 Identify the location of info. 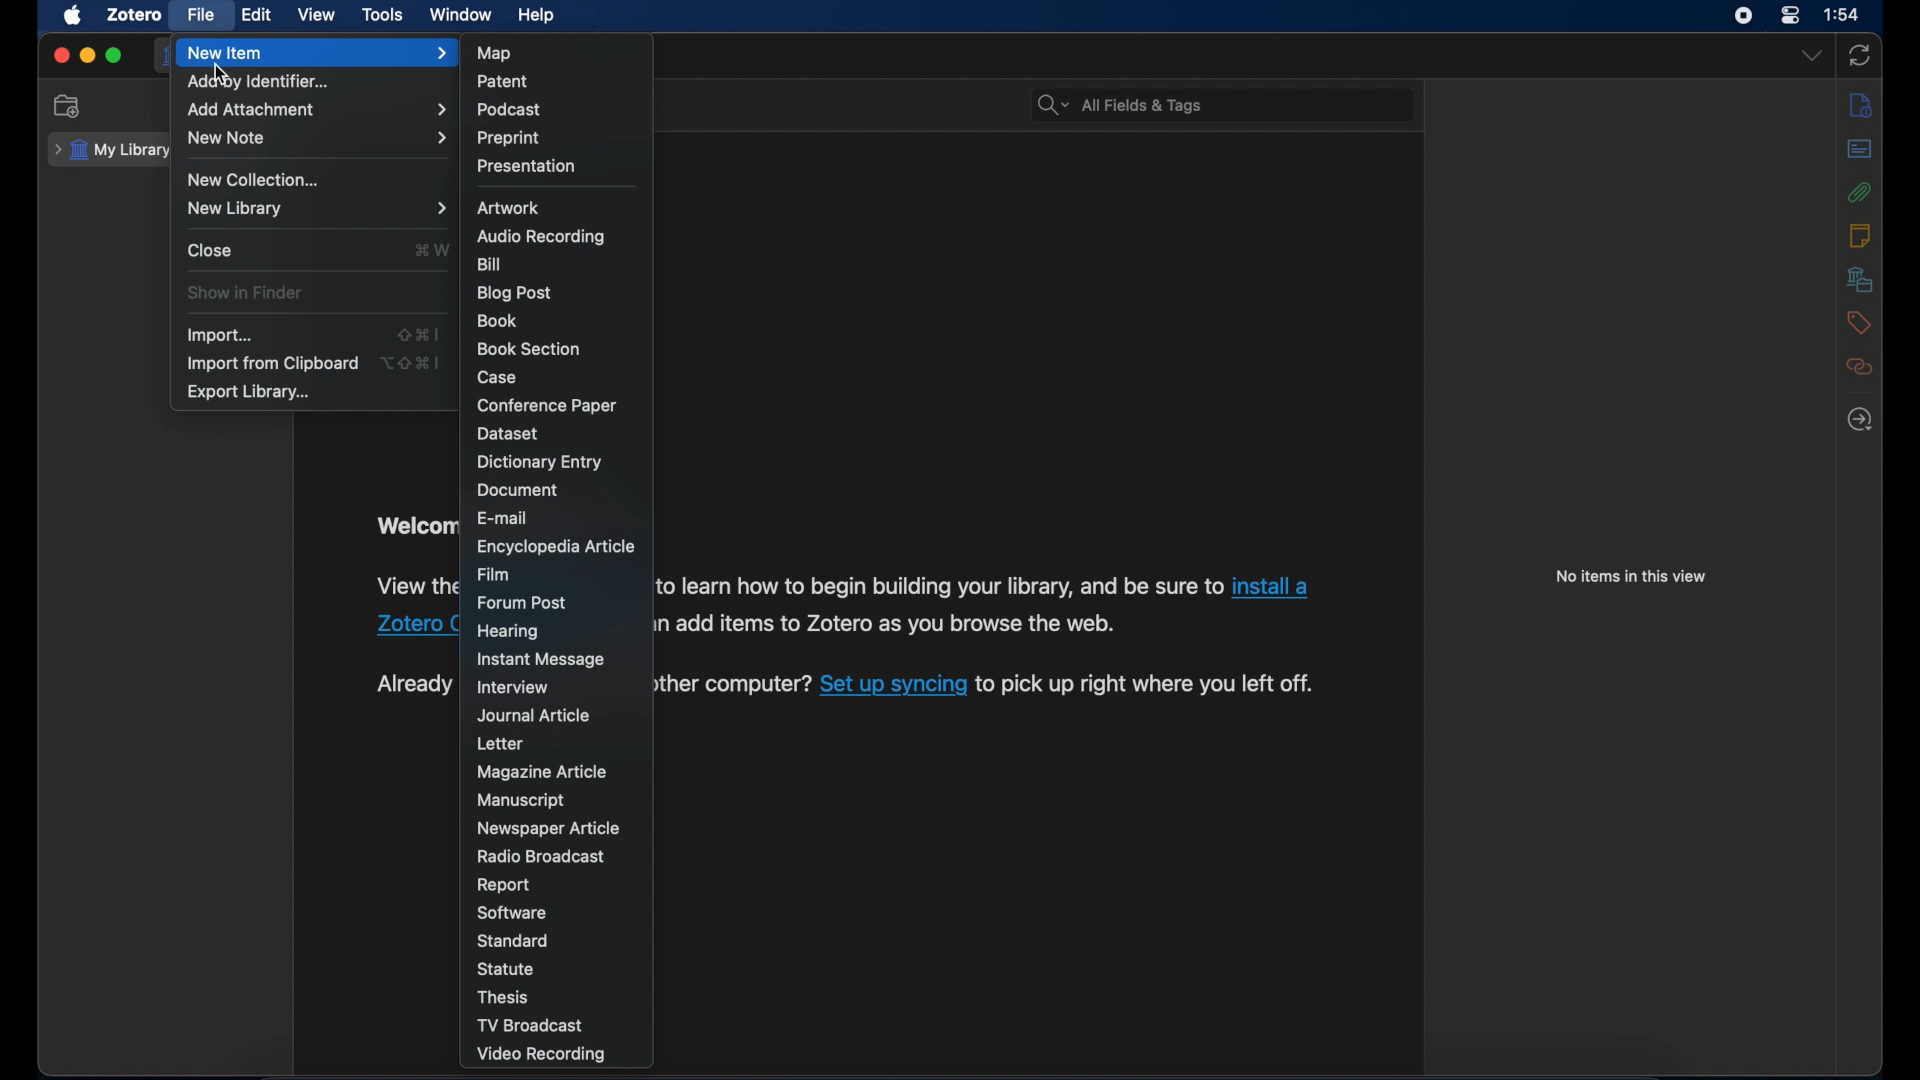
(1859, 104).